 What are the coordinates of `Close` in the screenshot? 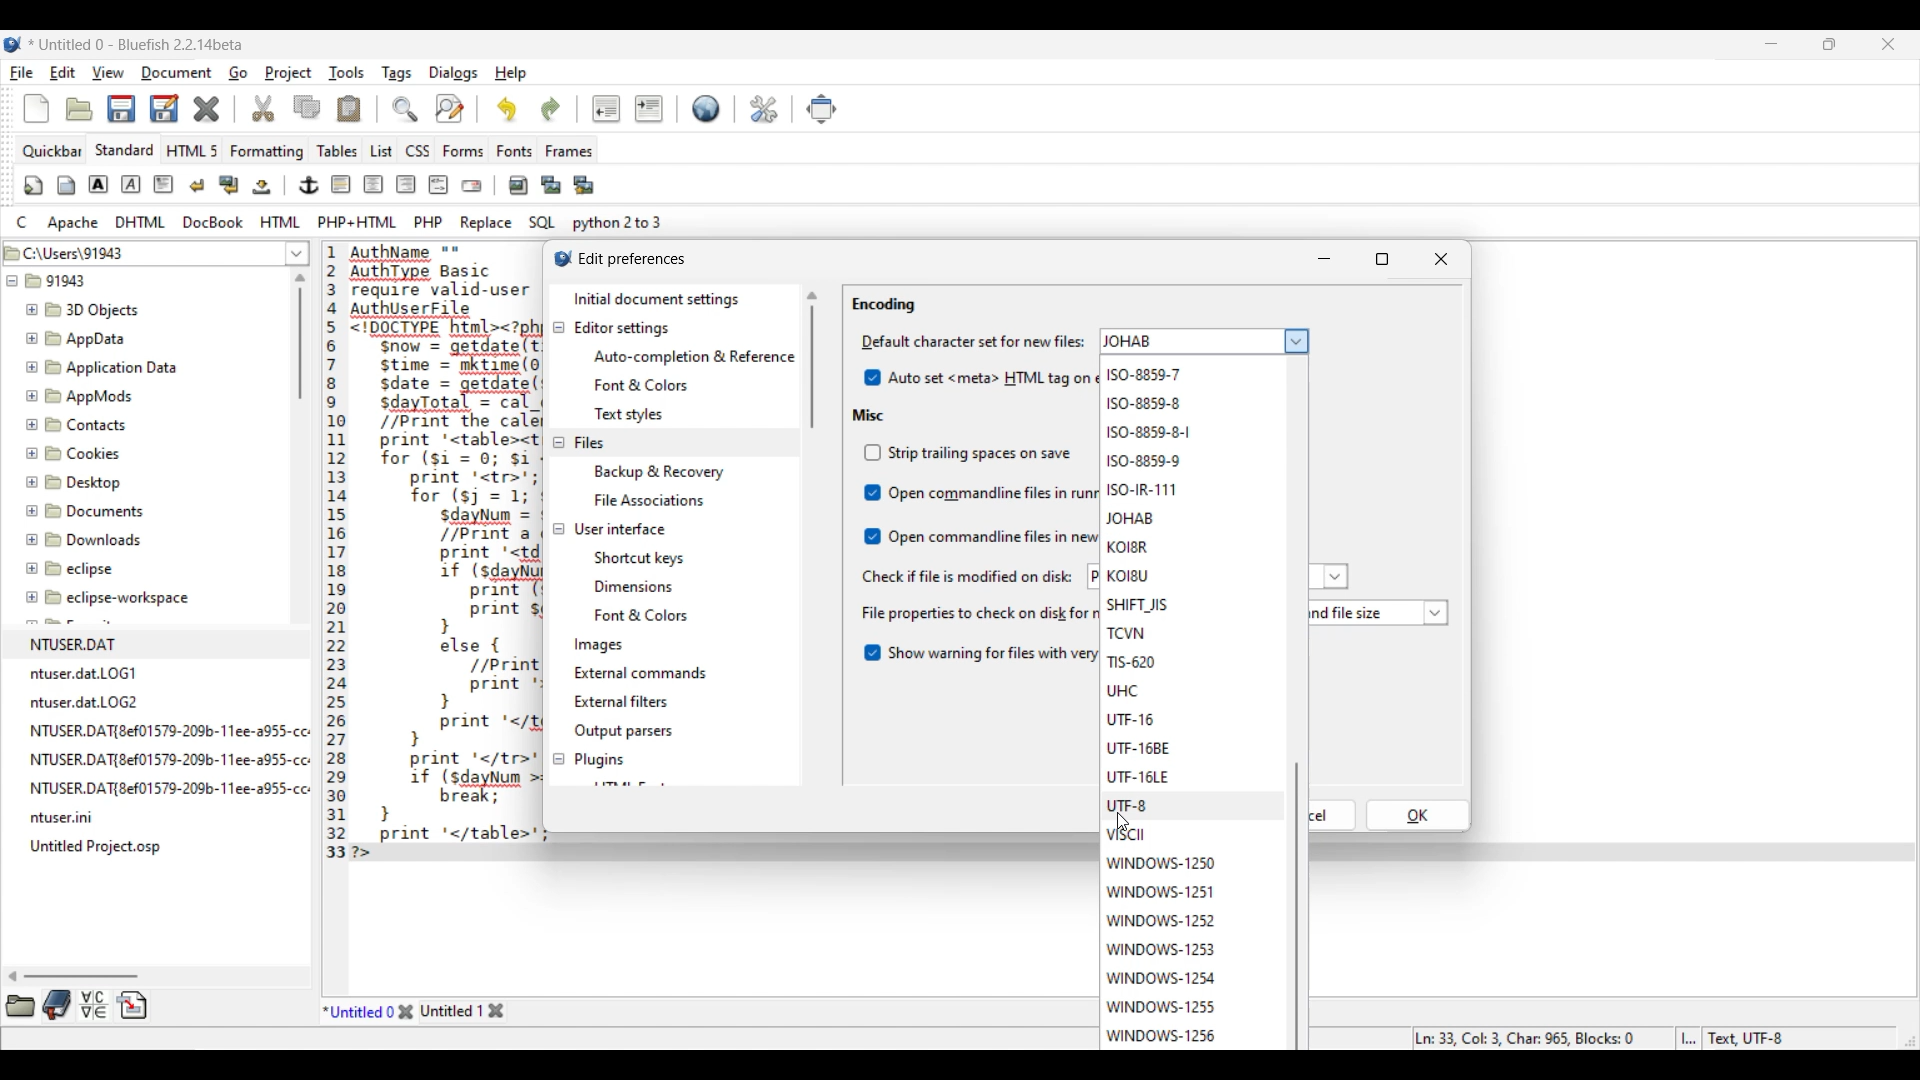 It's located at (1444, 258).